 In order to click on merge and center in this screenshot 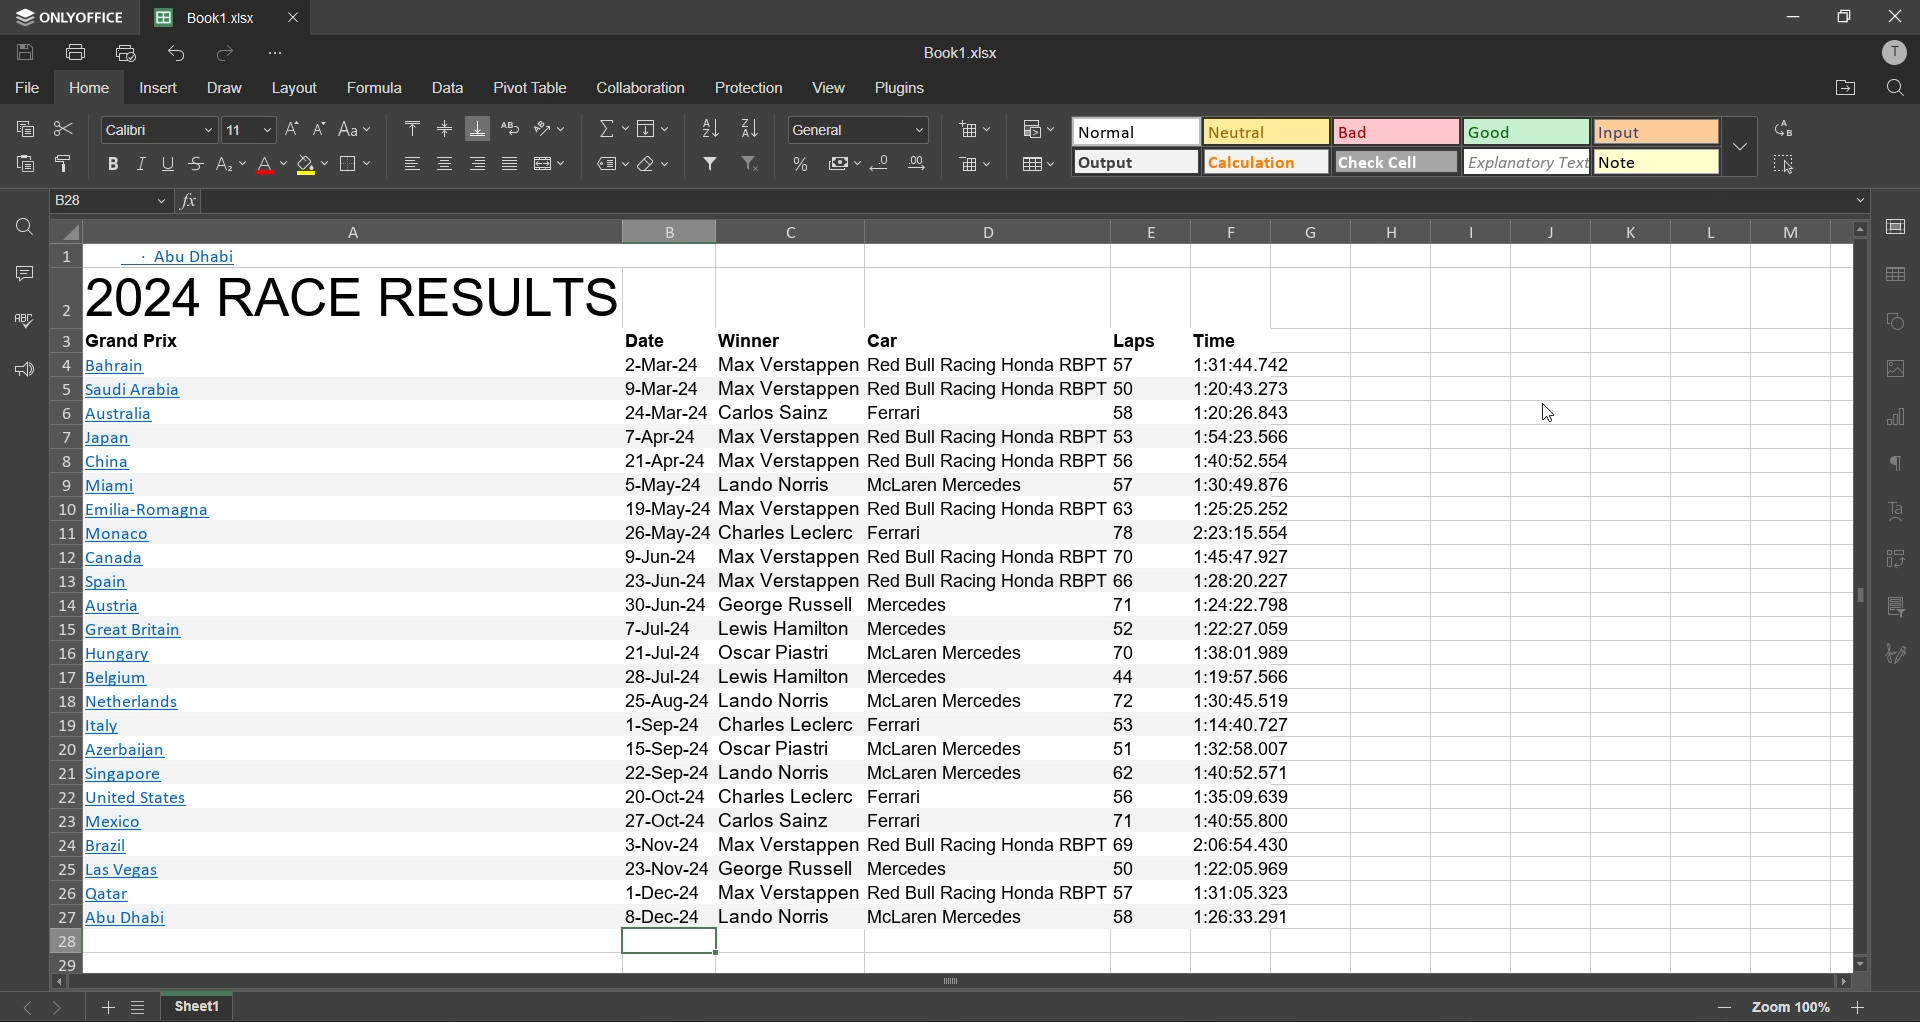, I will do `click(552, 166)`.